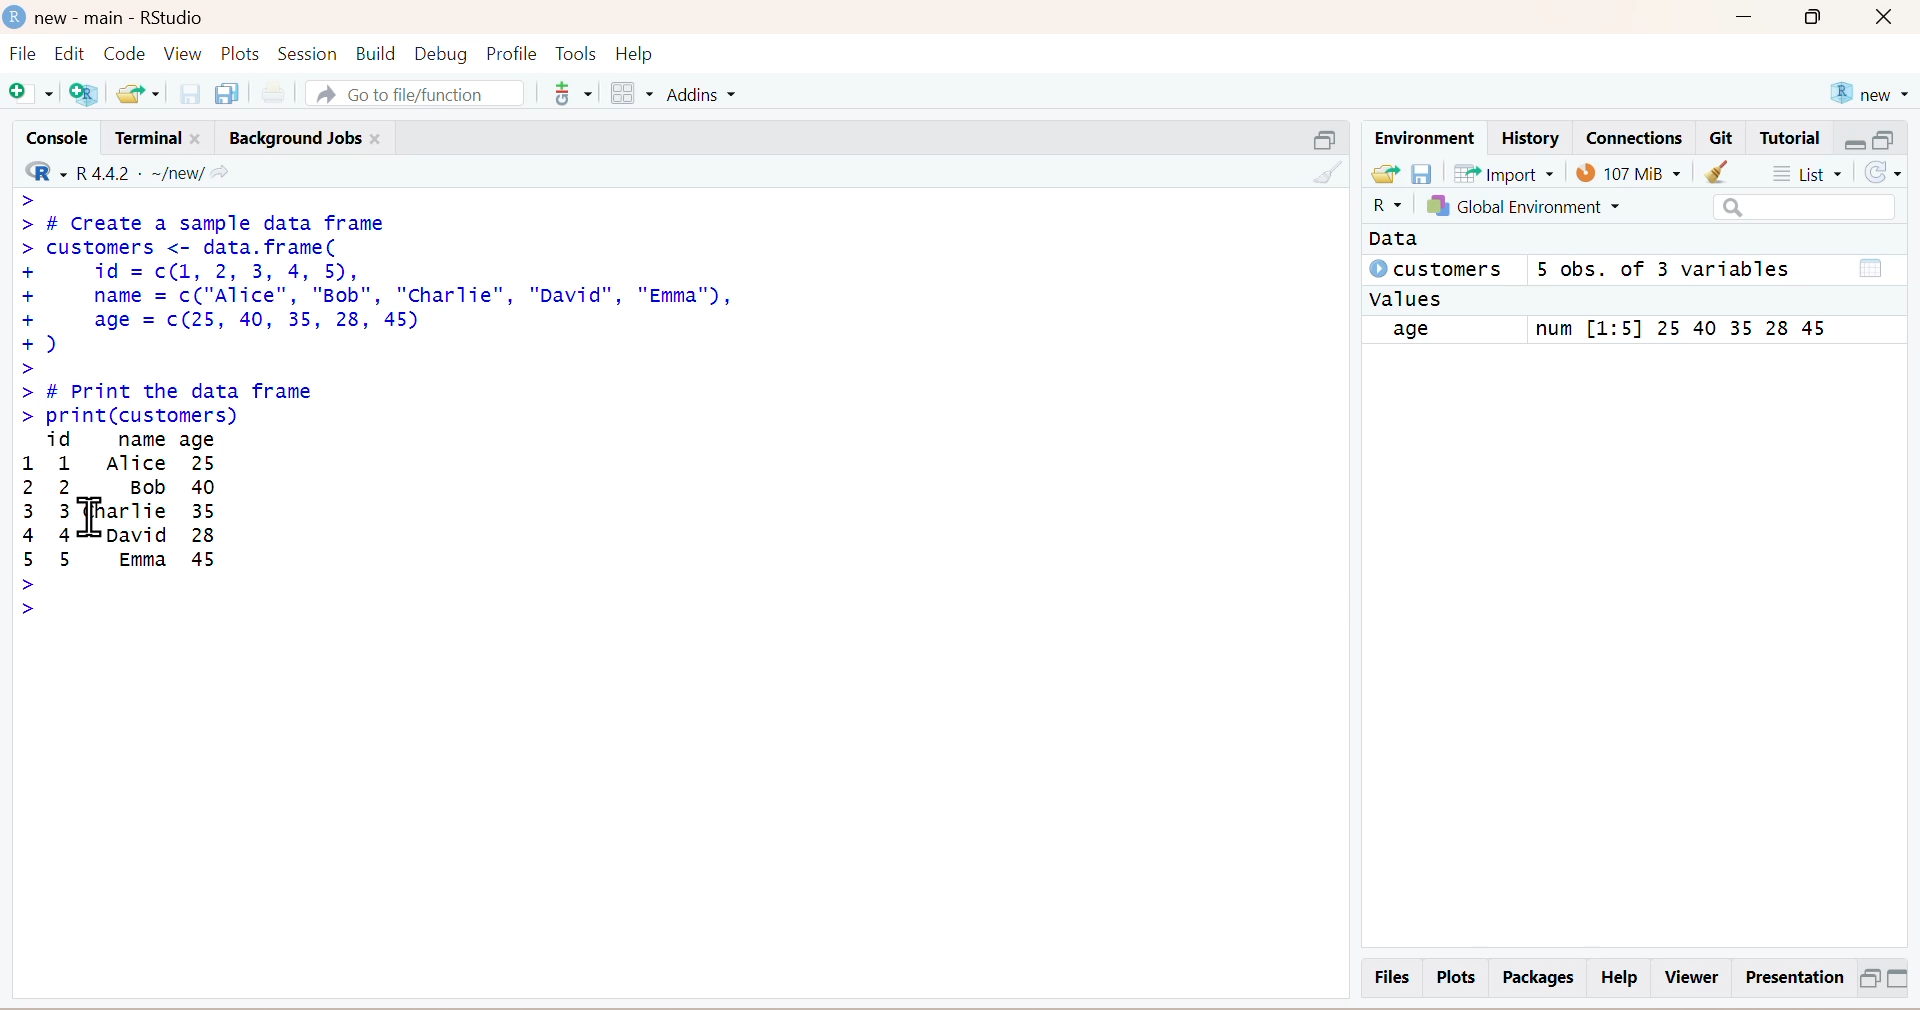  I want to click on Session, so click(307, 51).